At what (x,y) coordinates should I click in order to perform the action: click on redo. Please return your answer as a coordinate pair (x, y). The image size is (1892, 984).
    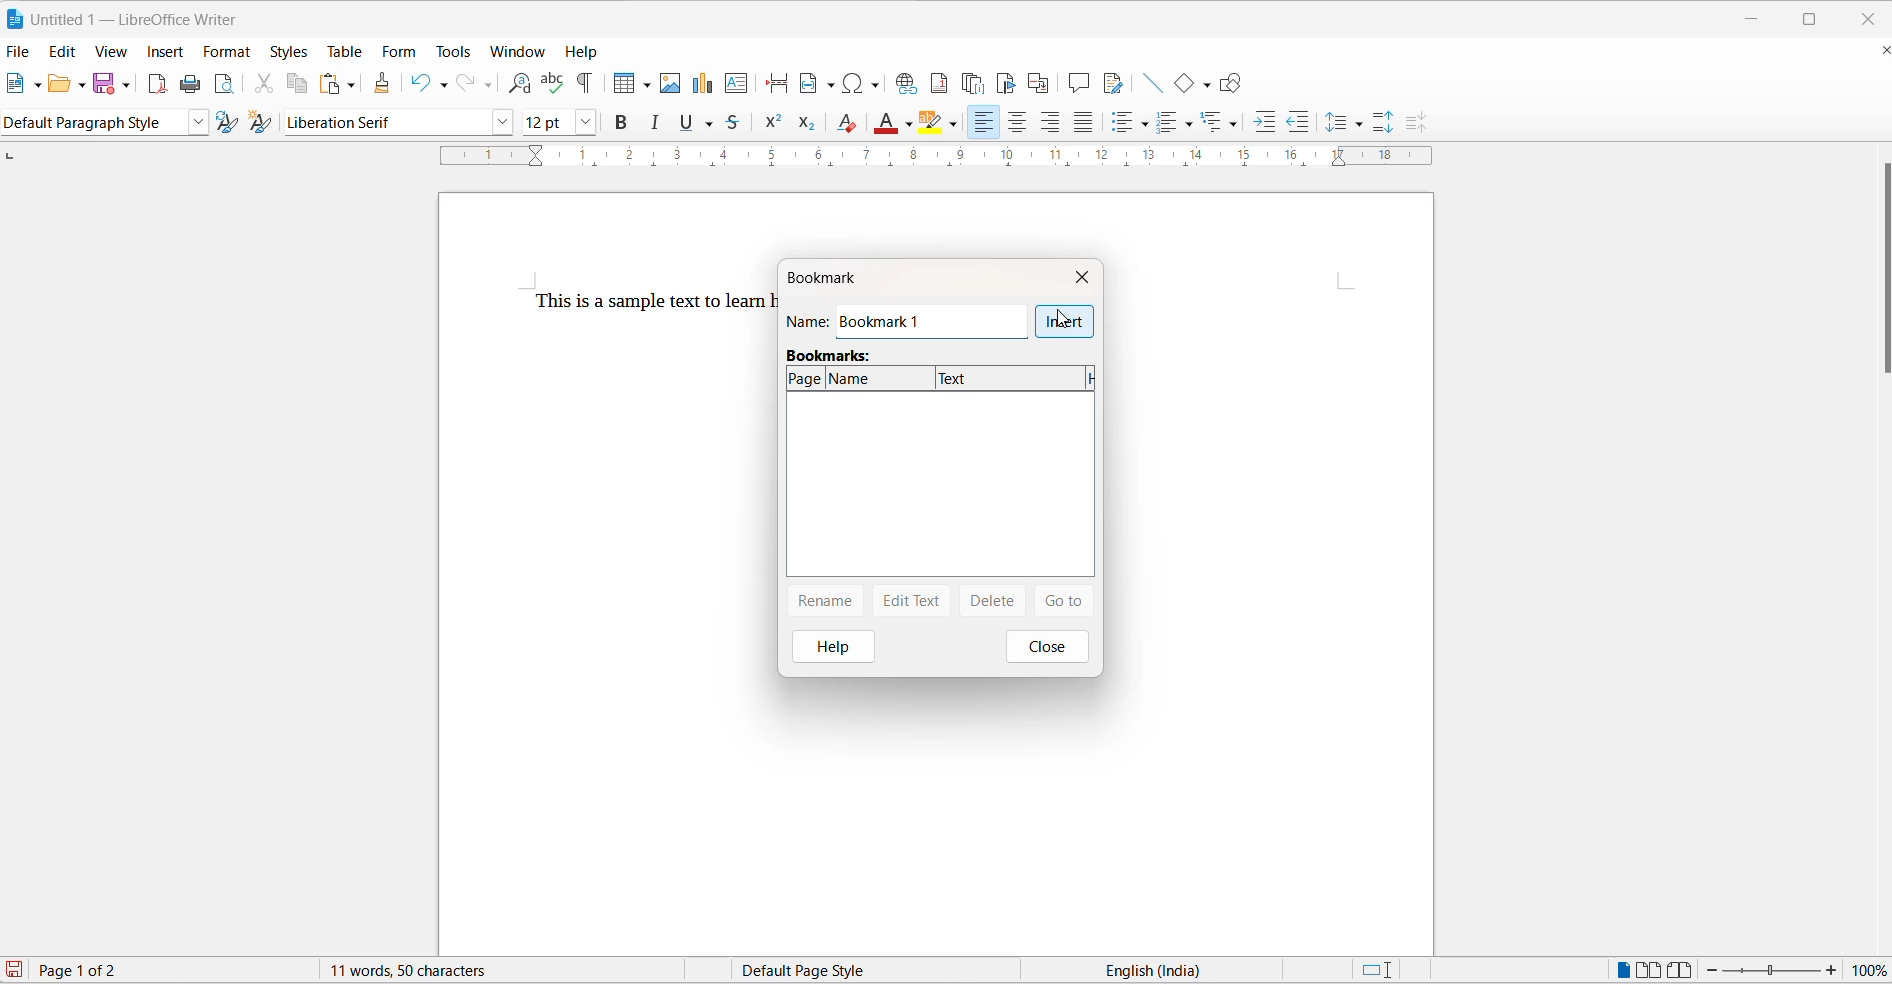
    Looking at the image, I should click on (467, 84).